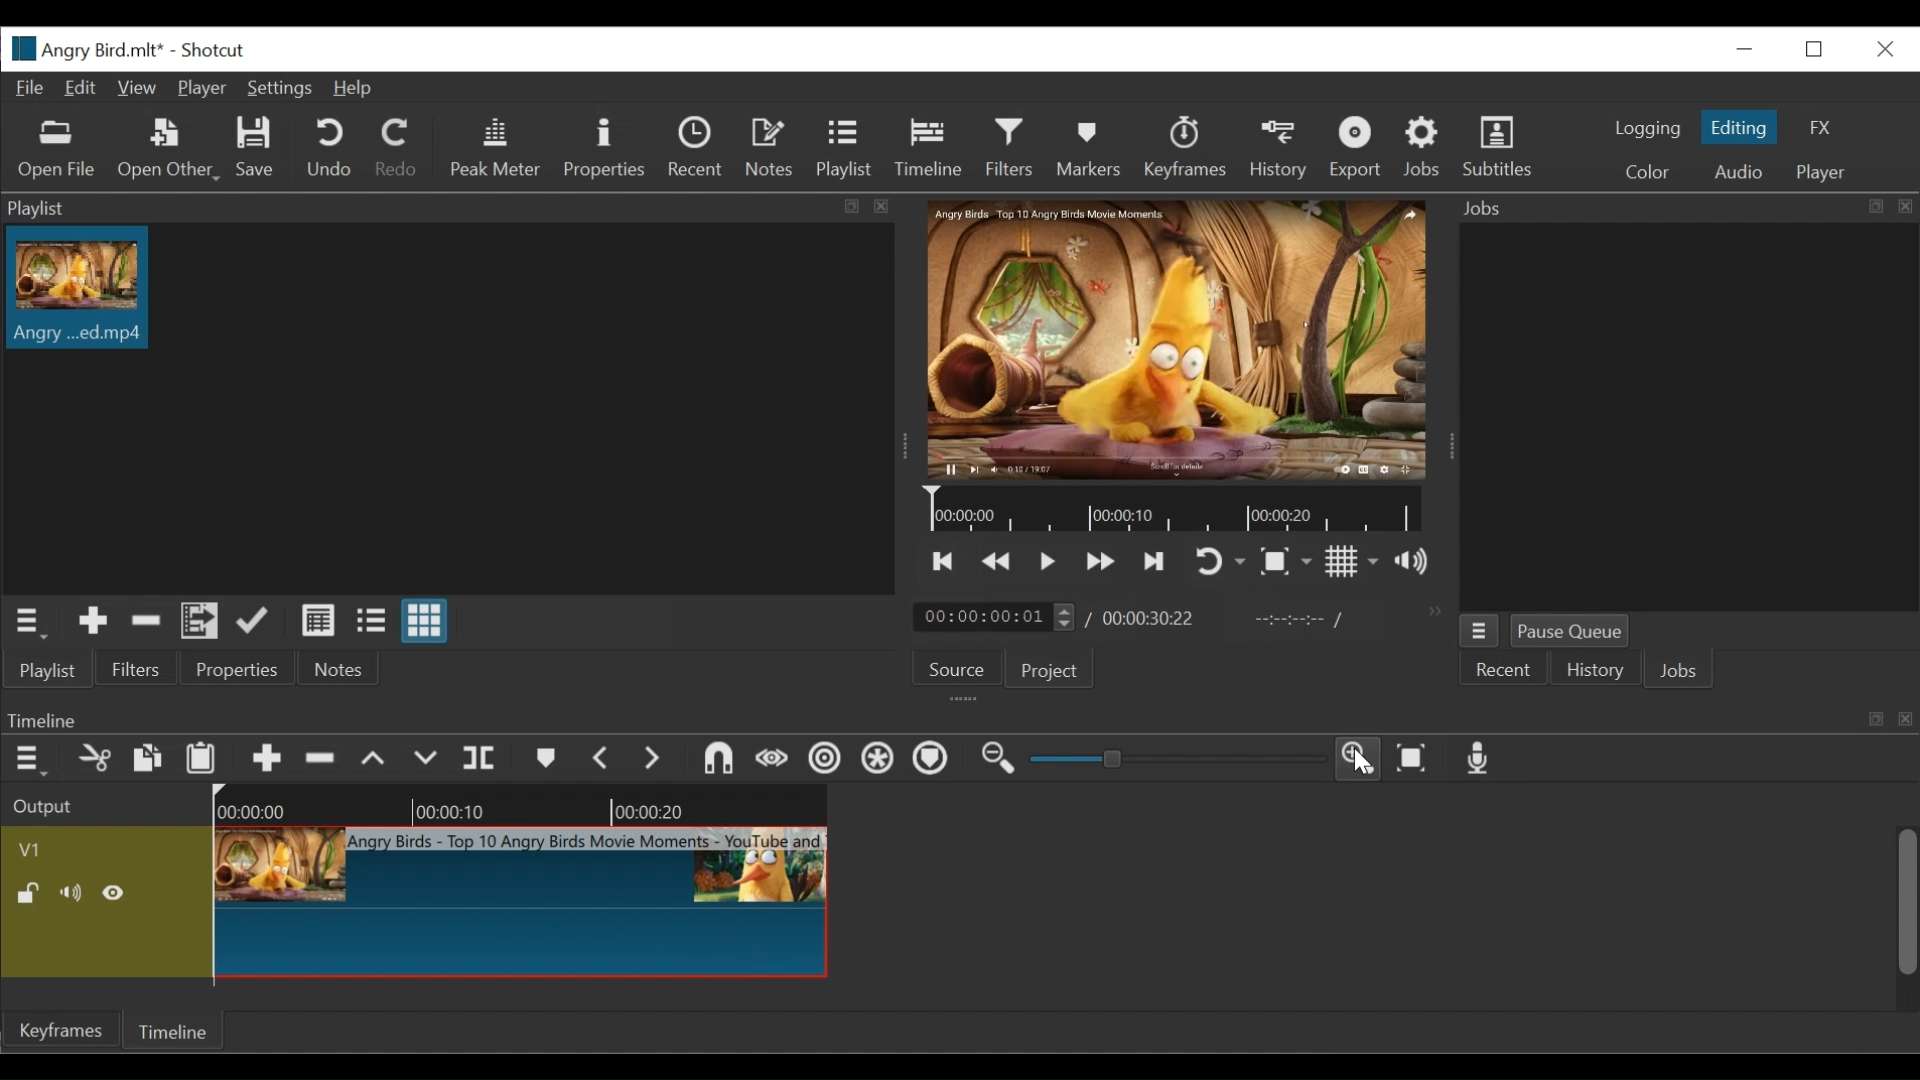 Image resolution: width=1920 pixels, height=1080 pixels. What do you see at coordinates (1355, 150) in the screenshot?
I see `Export` at bounding box center [1355, 150].